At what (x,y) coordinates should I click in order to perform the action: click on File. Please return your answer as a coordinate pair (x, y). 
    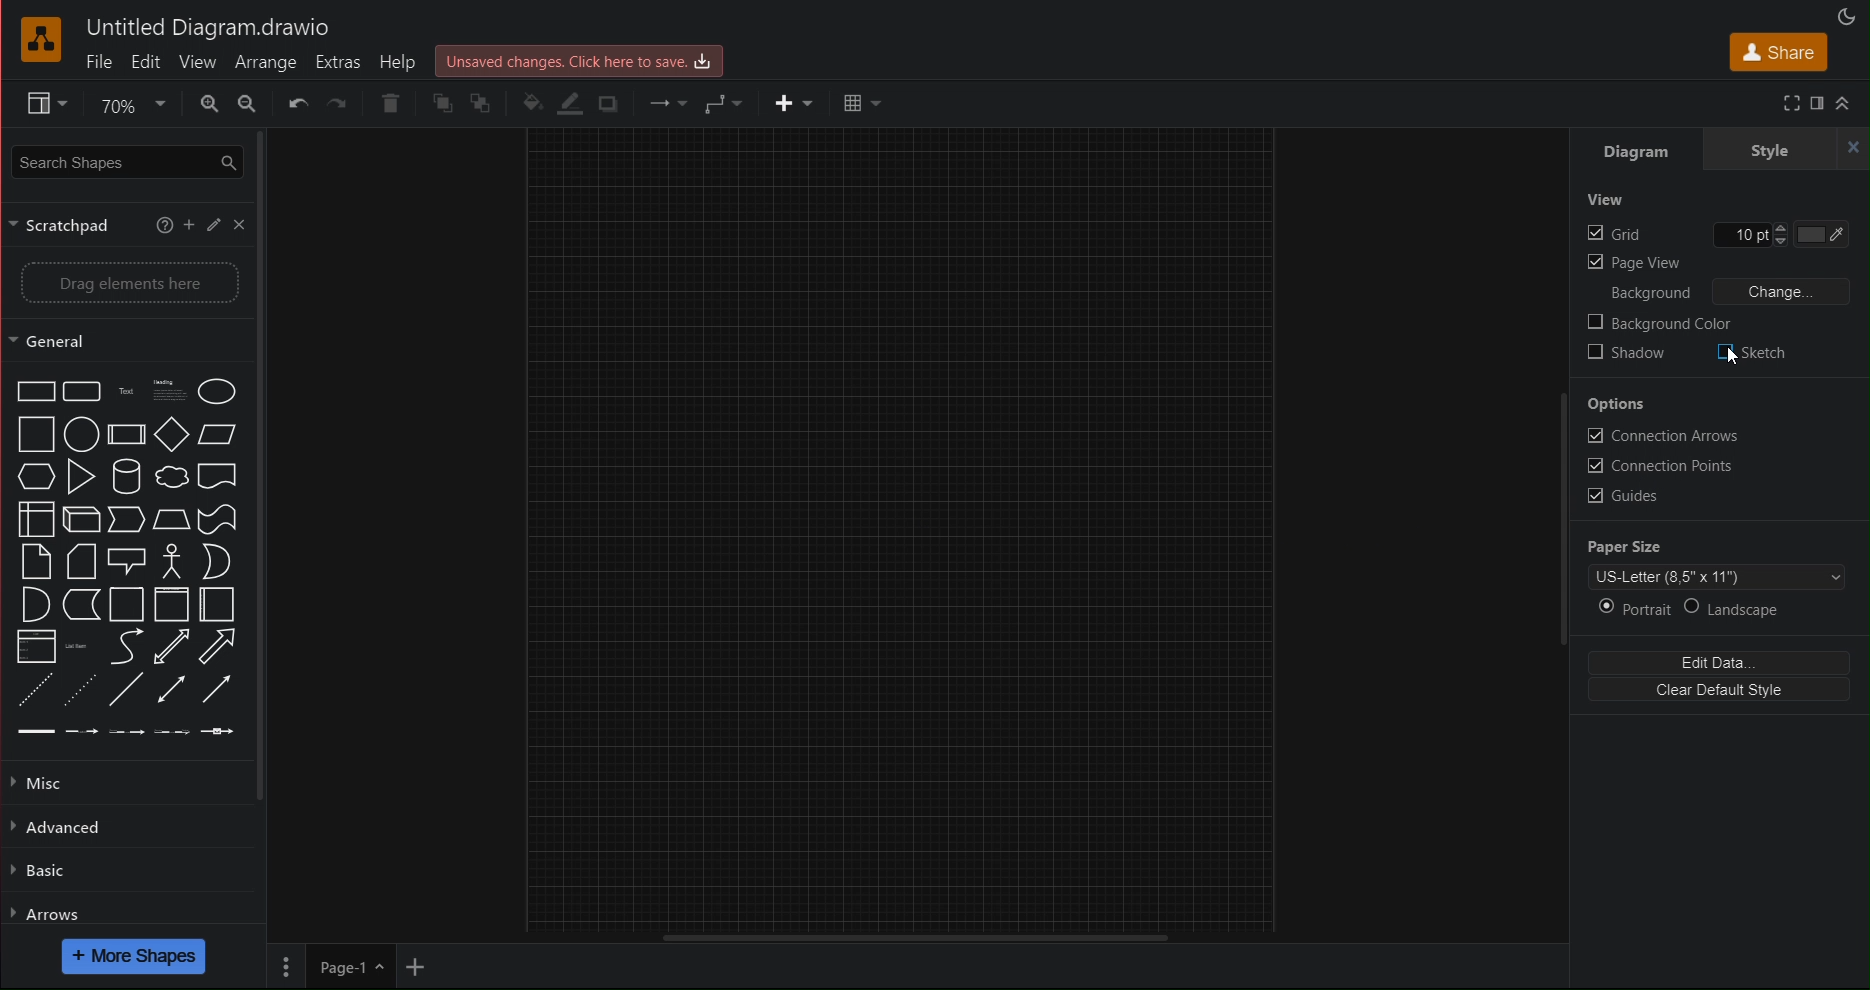
    Looking at the image, I should click on (98, 64).